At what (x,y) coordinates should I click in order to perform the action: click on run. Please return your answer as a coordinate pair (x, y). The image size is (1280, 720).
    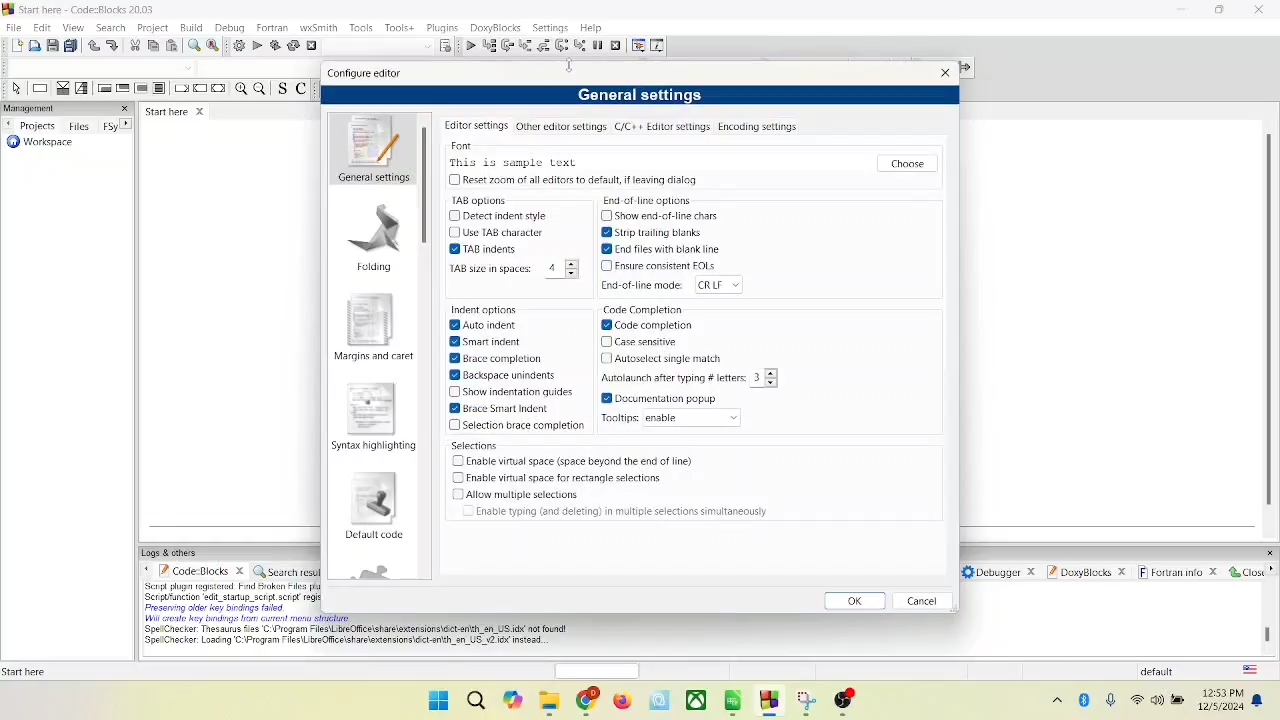
    Looking at the image, I should click on (257, 45).